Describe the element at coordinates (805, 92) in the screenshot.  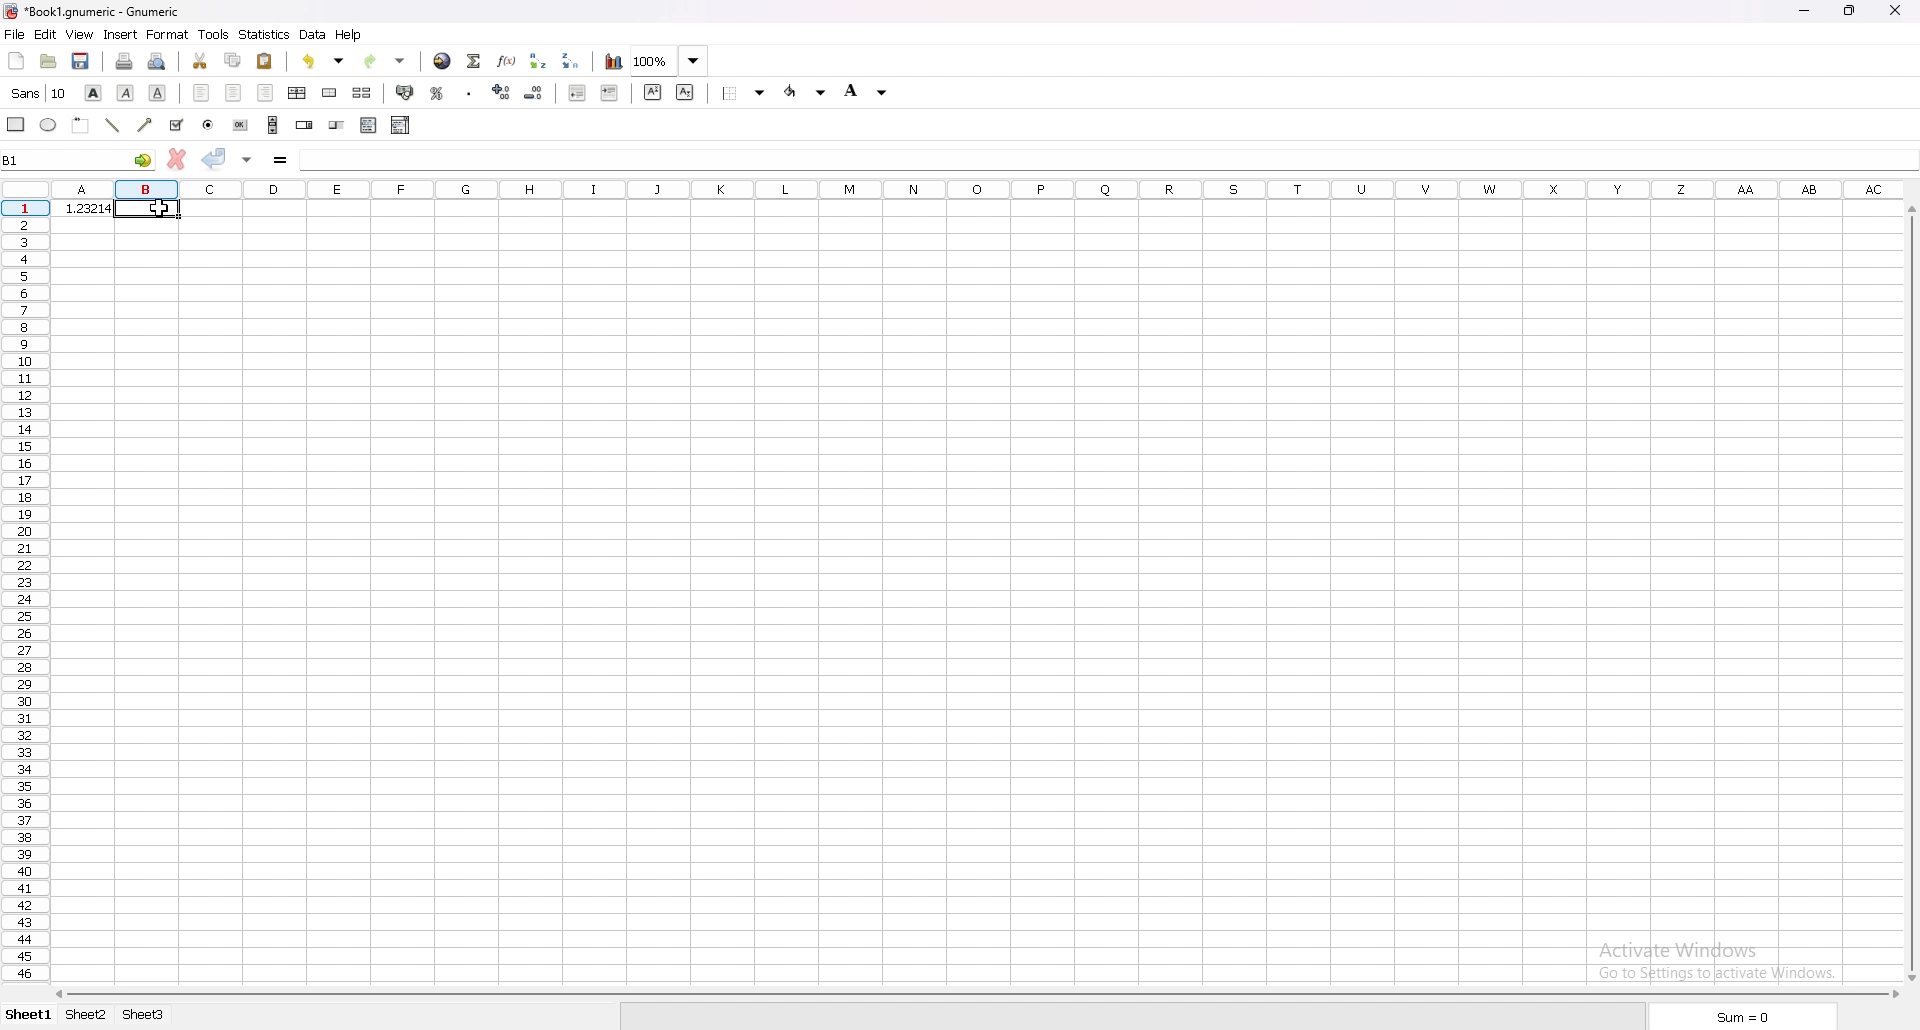
I see `foreground` at that location.